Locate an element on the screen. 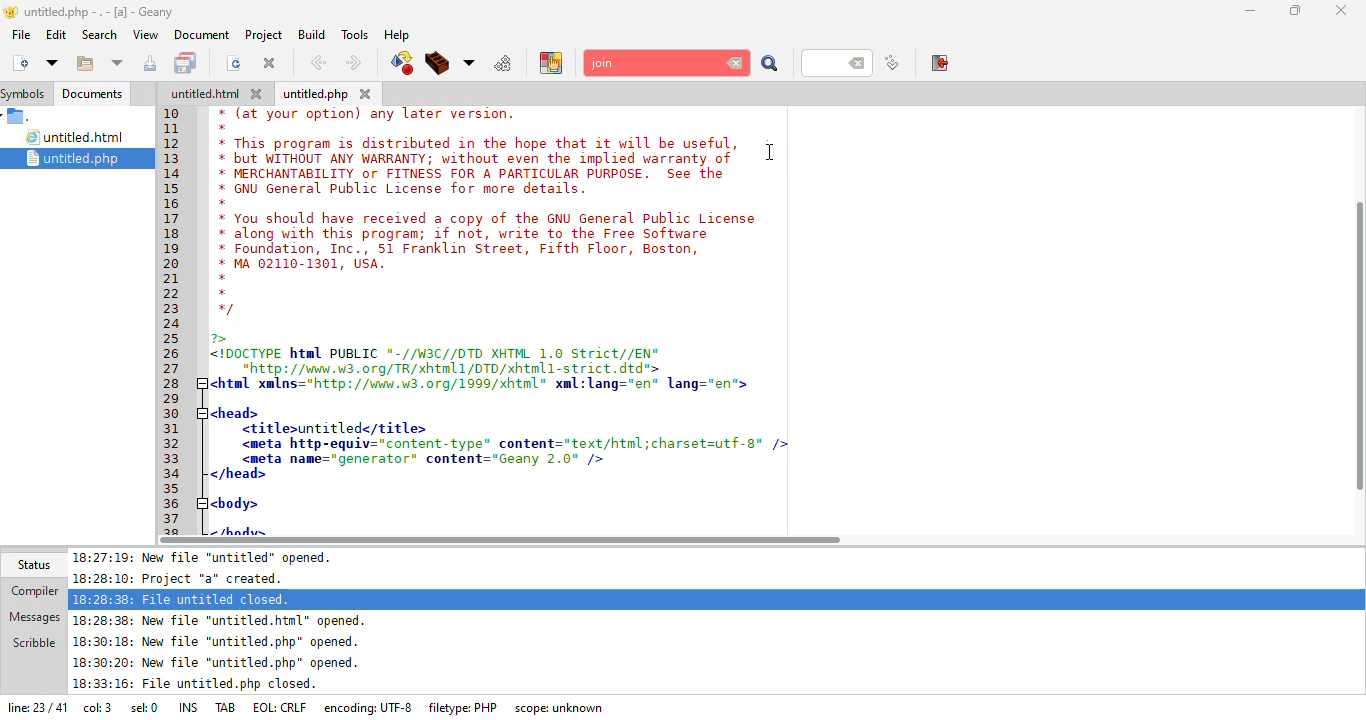 Image resolution: width=1366 pixels, height=720 pixels. 36 is located at coordinates (174, 504).